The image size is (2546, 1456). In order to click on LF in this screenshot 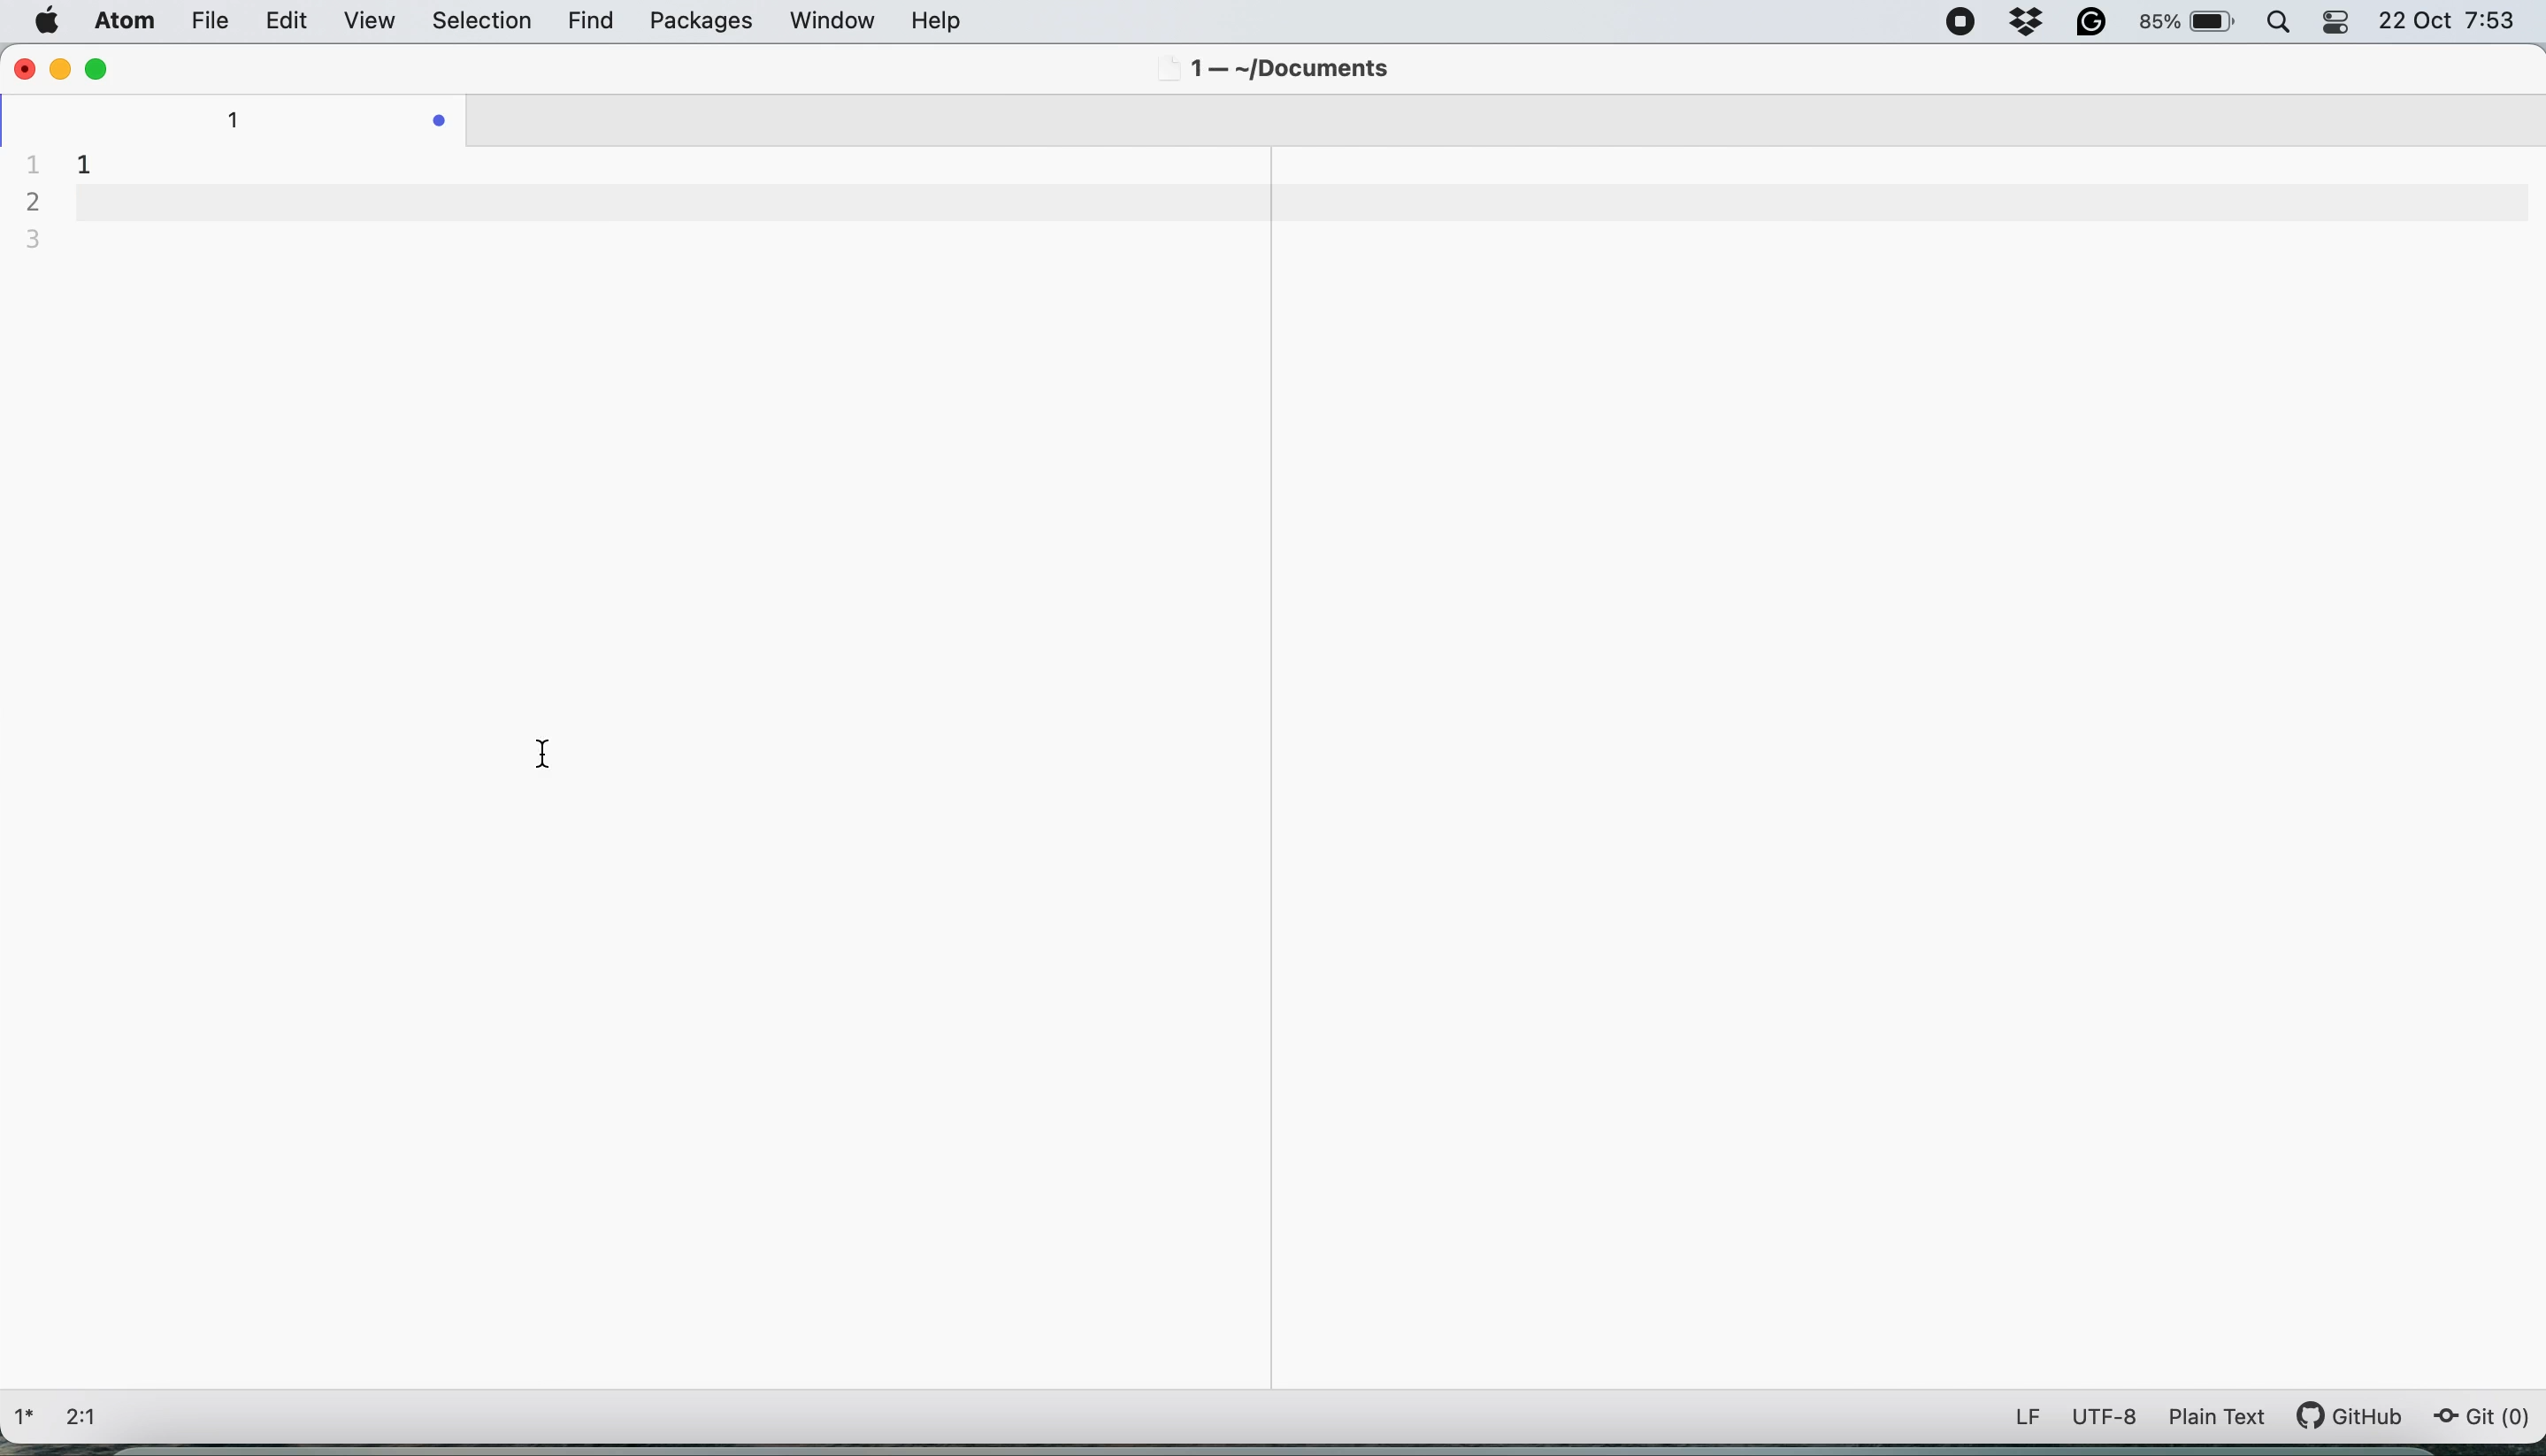, I will do `click(2016, 1416)`.